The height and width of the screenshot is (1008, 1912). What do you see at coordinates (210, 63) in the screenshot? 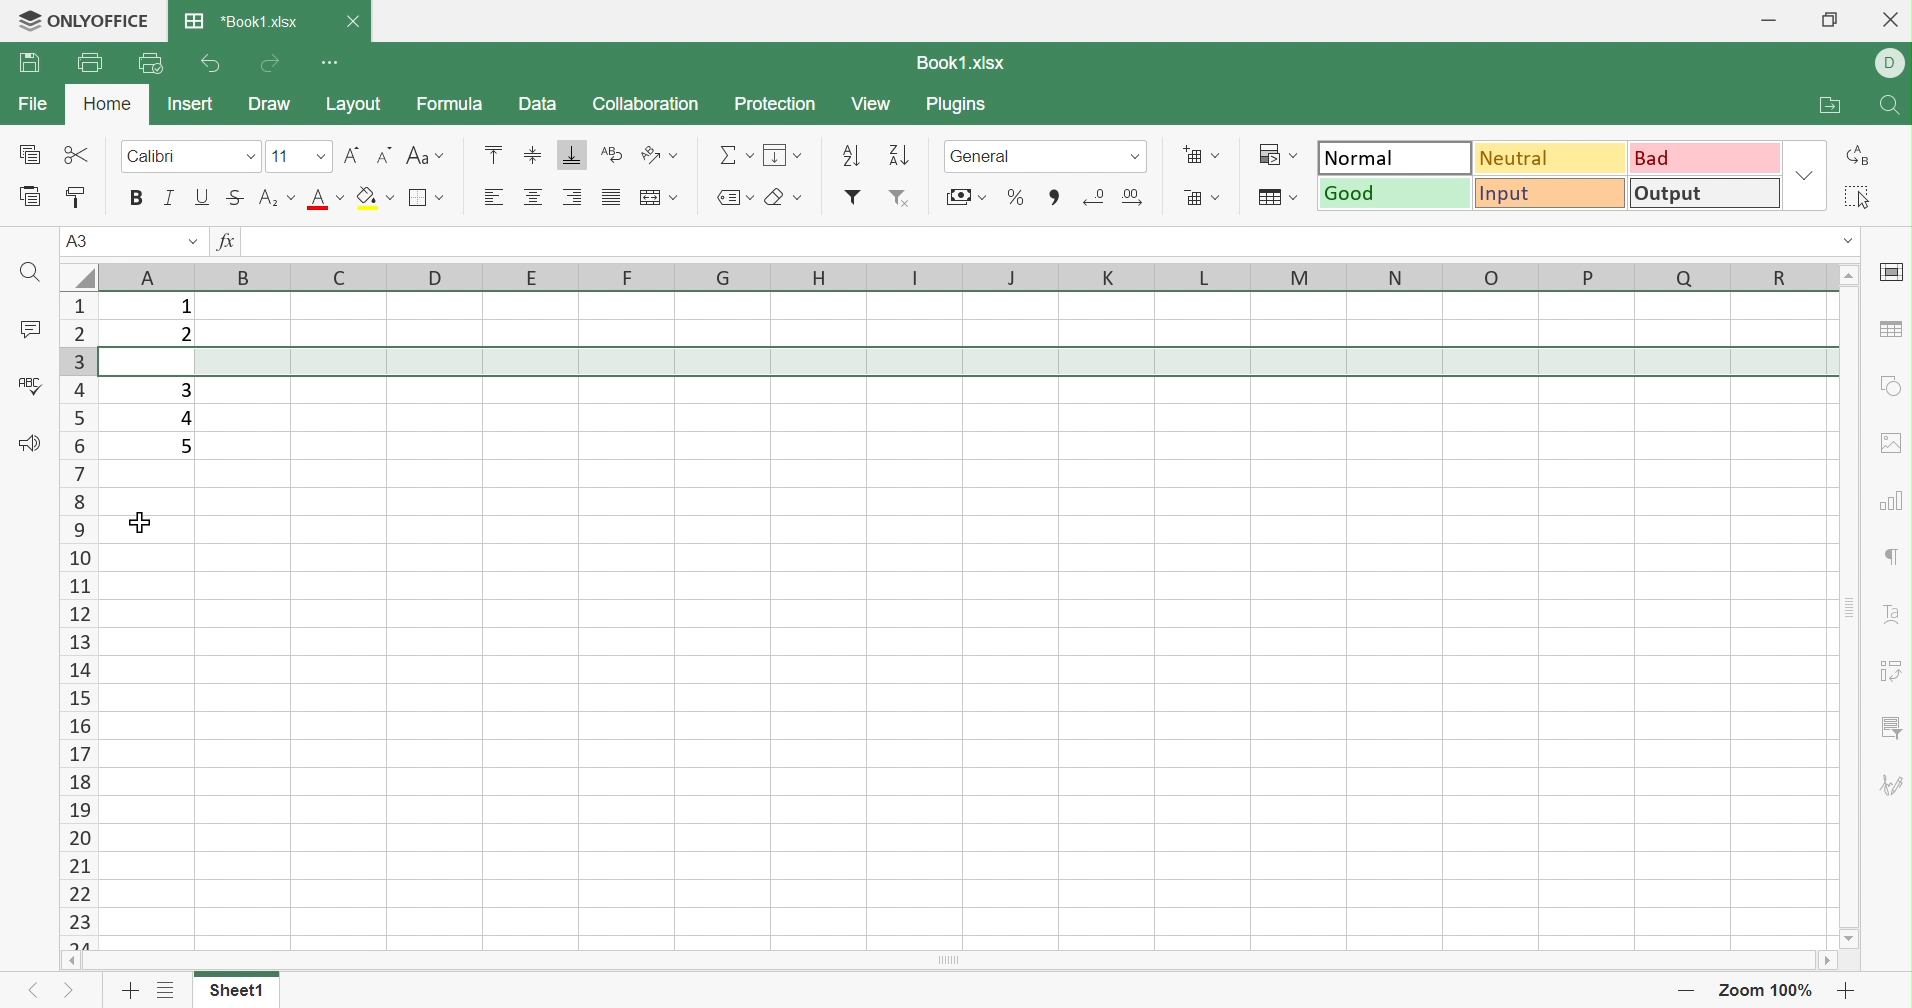
I see `Undo` at bounding box center [210, 63].